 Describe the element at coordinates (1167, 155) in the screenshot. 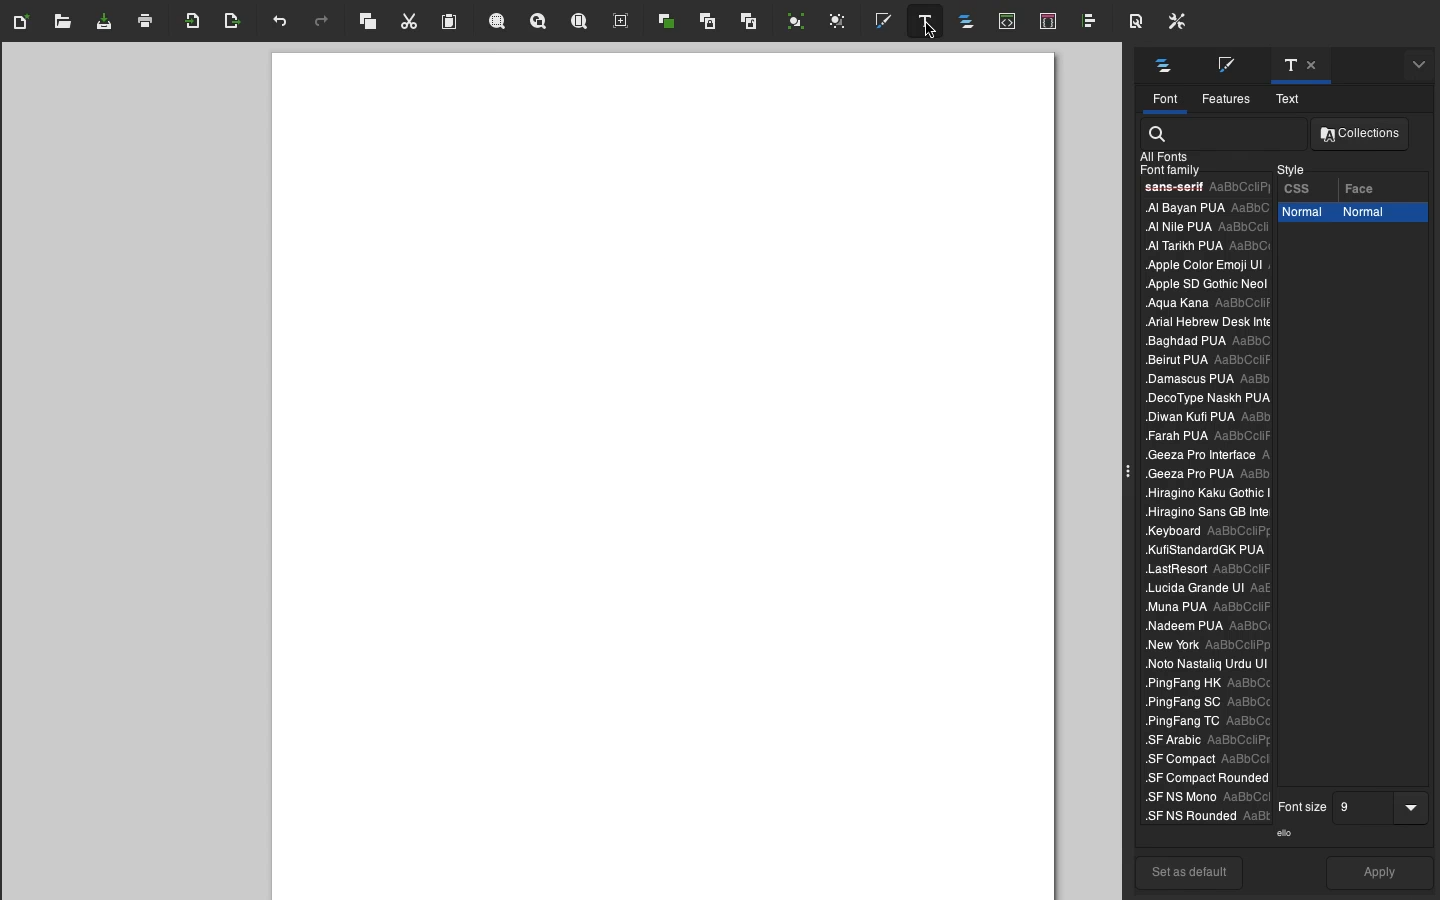

I see `All fonts` at that location.